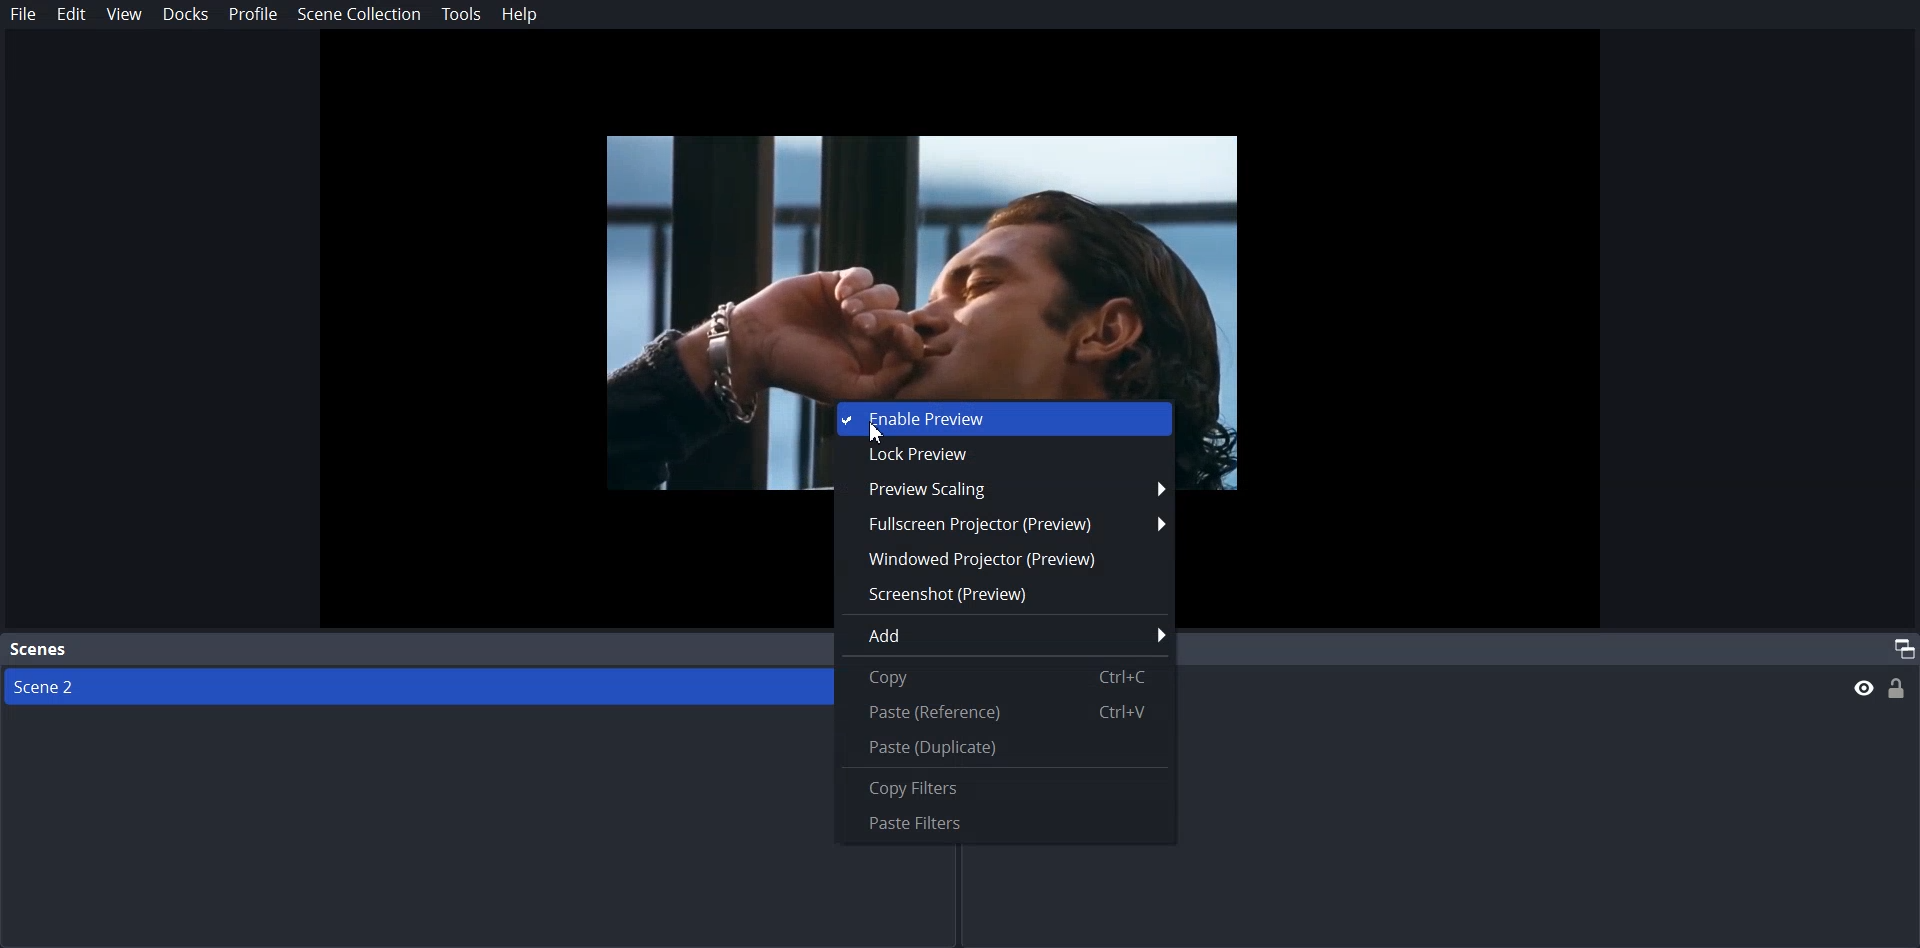  I want to click on Add, so click(1005, 635).